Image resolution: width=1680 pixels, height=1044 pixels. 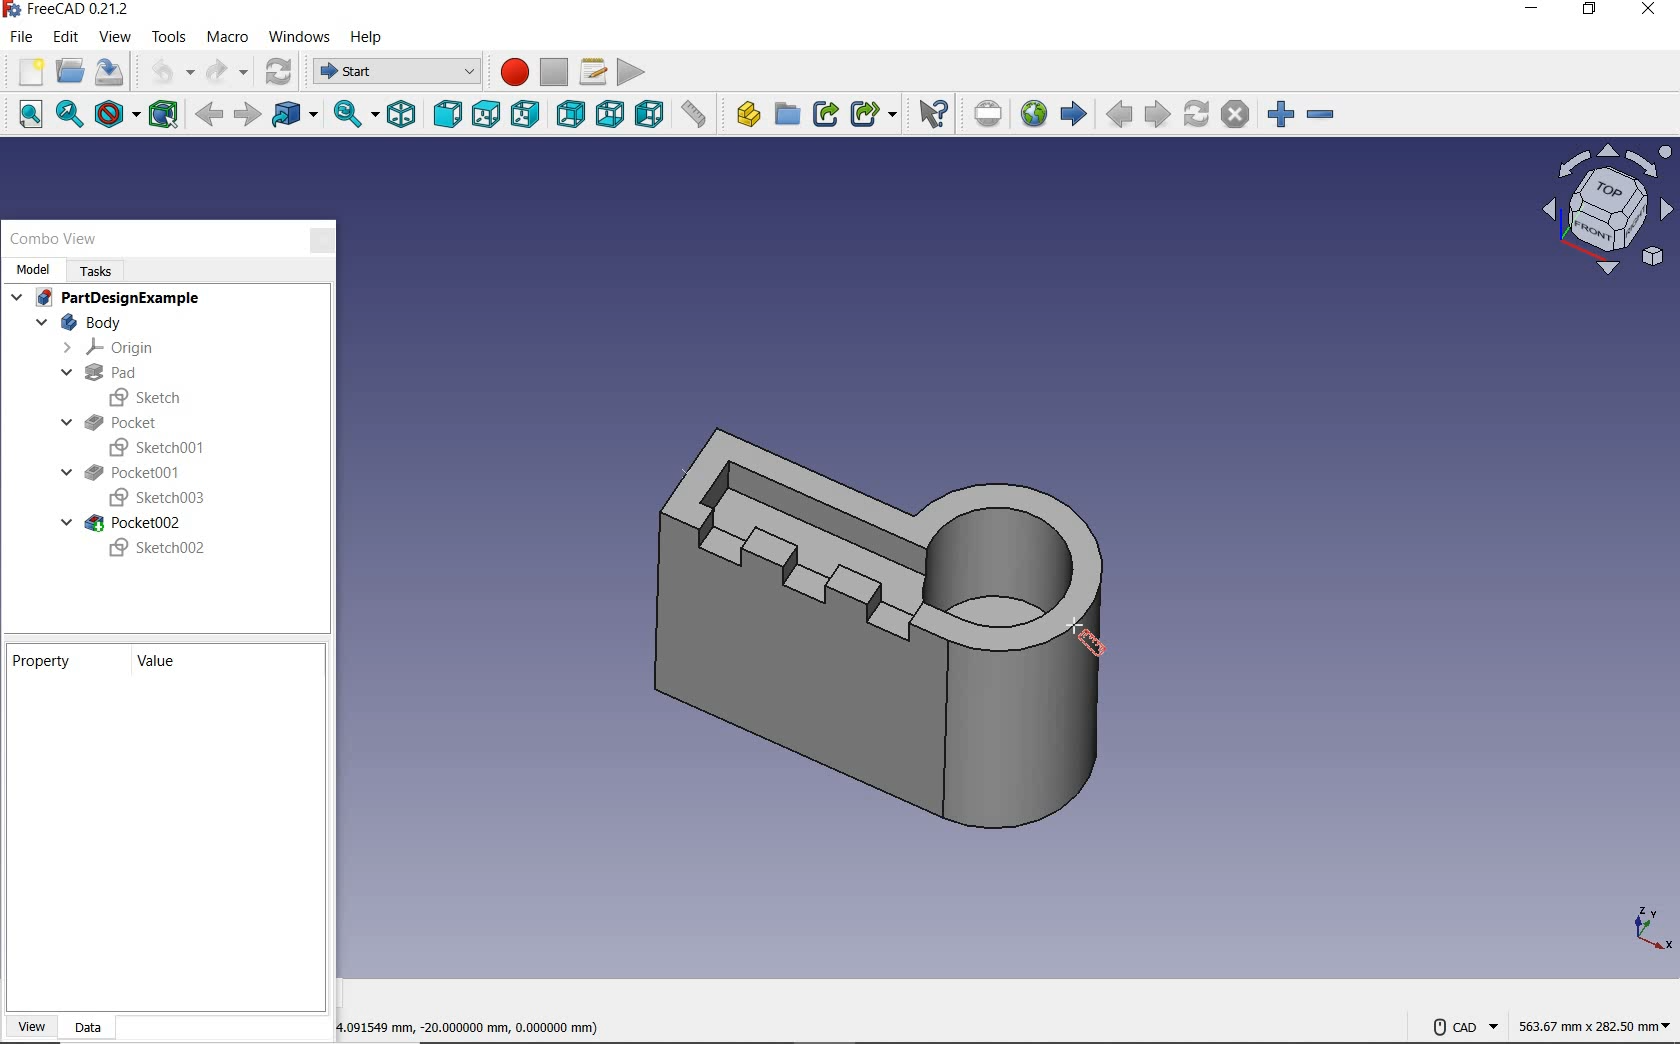 What do you see at coordinates (96, 373) in the screenshot?
I see `PAD` at bounding box center [96, 373].